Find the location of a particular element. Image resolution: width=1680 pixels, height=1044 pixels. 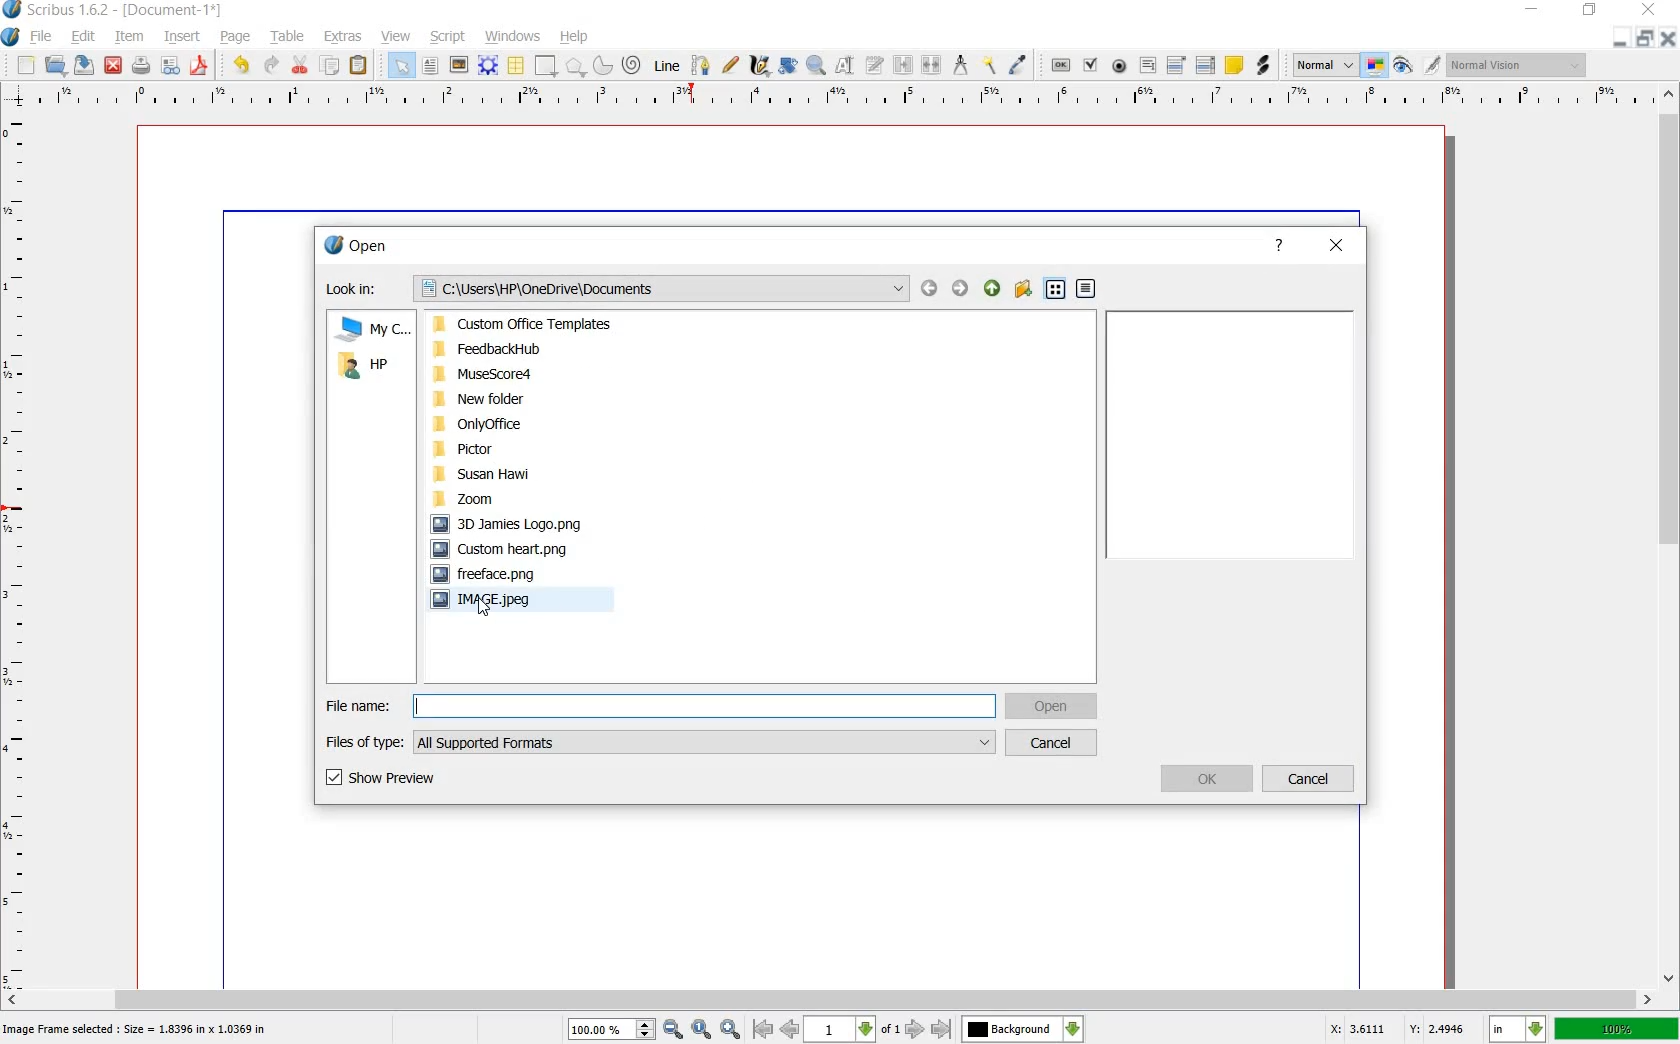

print is located at coordinates (141, 66).